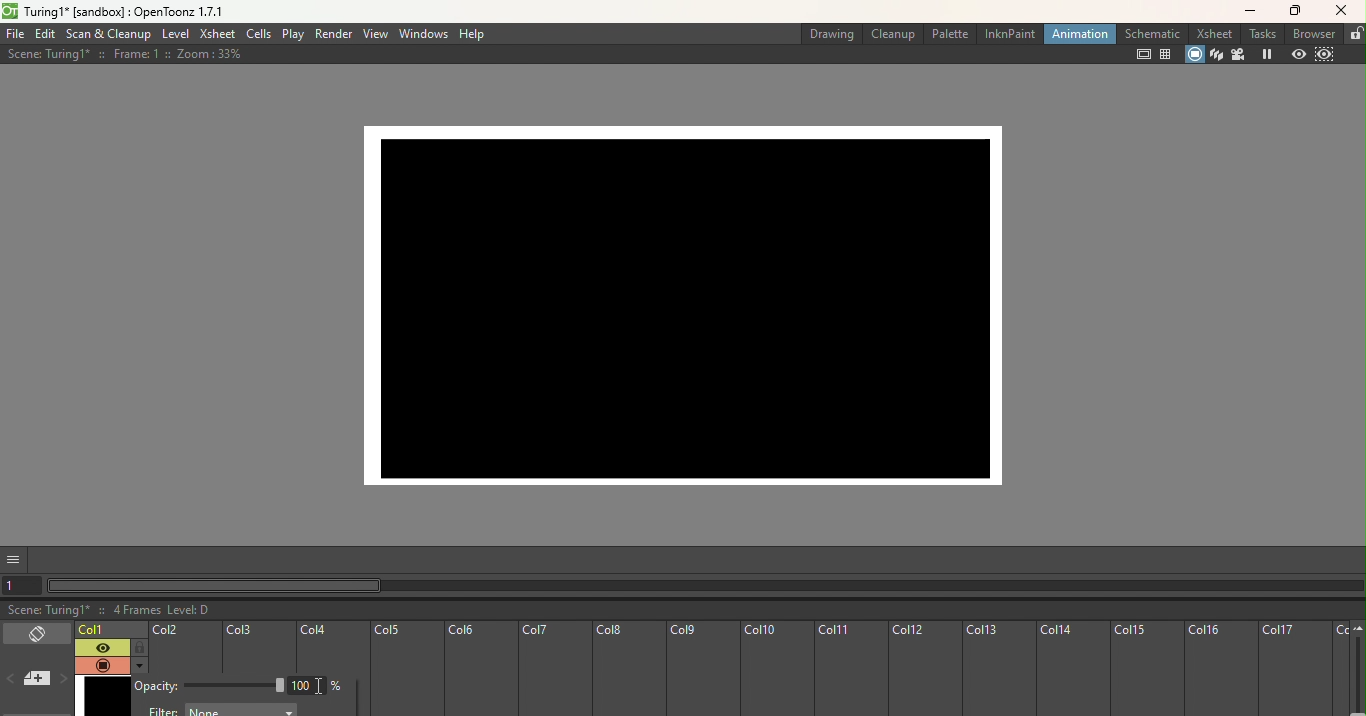 The height and width of the screenshot is (716, 1366). What do you see at coordinates (1299, 10) in the screenshot?
I see `Maximize` at bounding box center [1299, 10].